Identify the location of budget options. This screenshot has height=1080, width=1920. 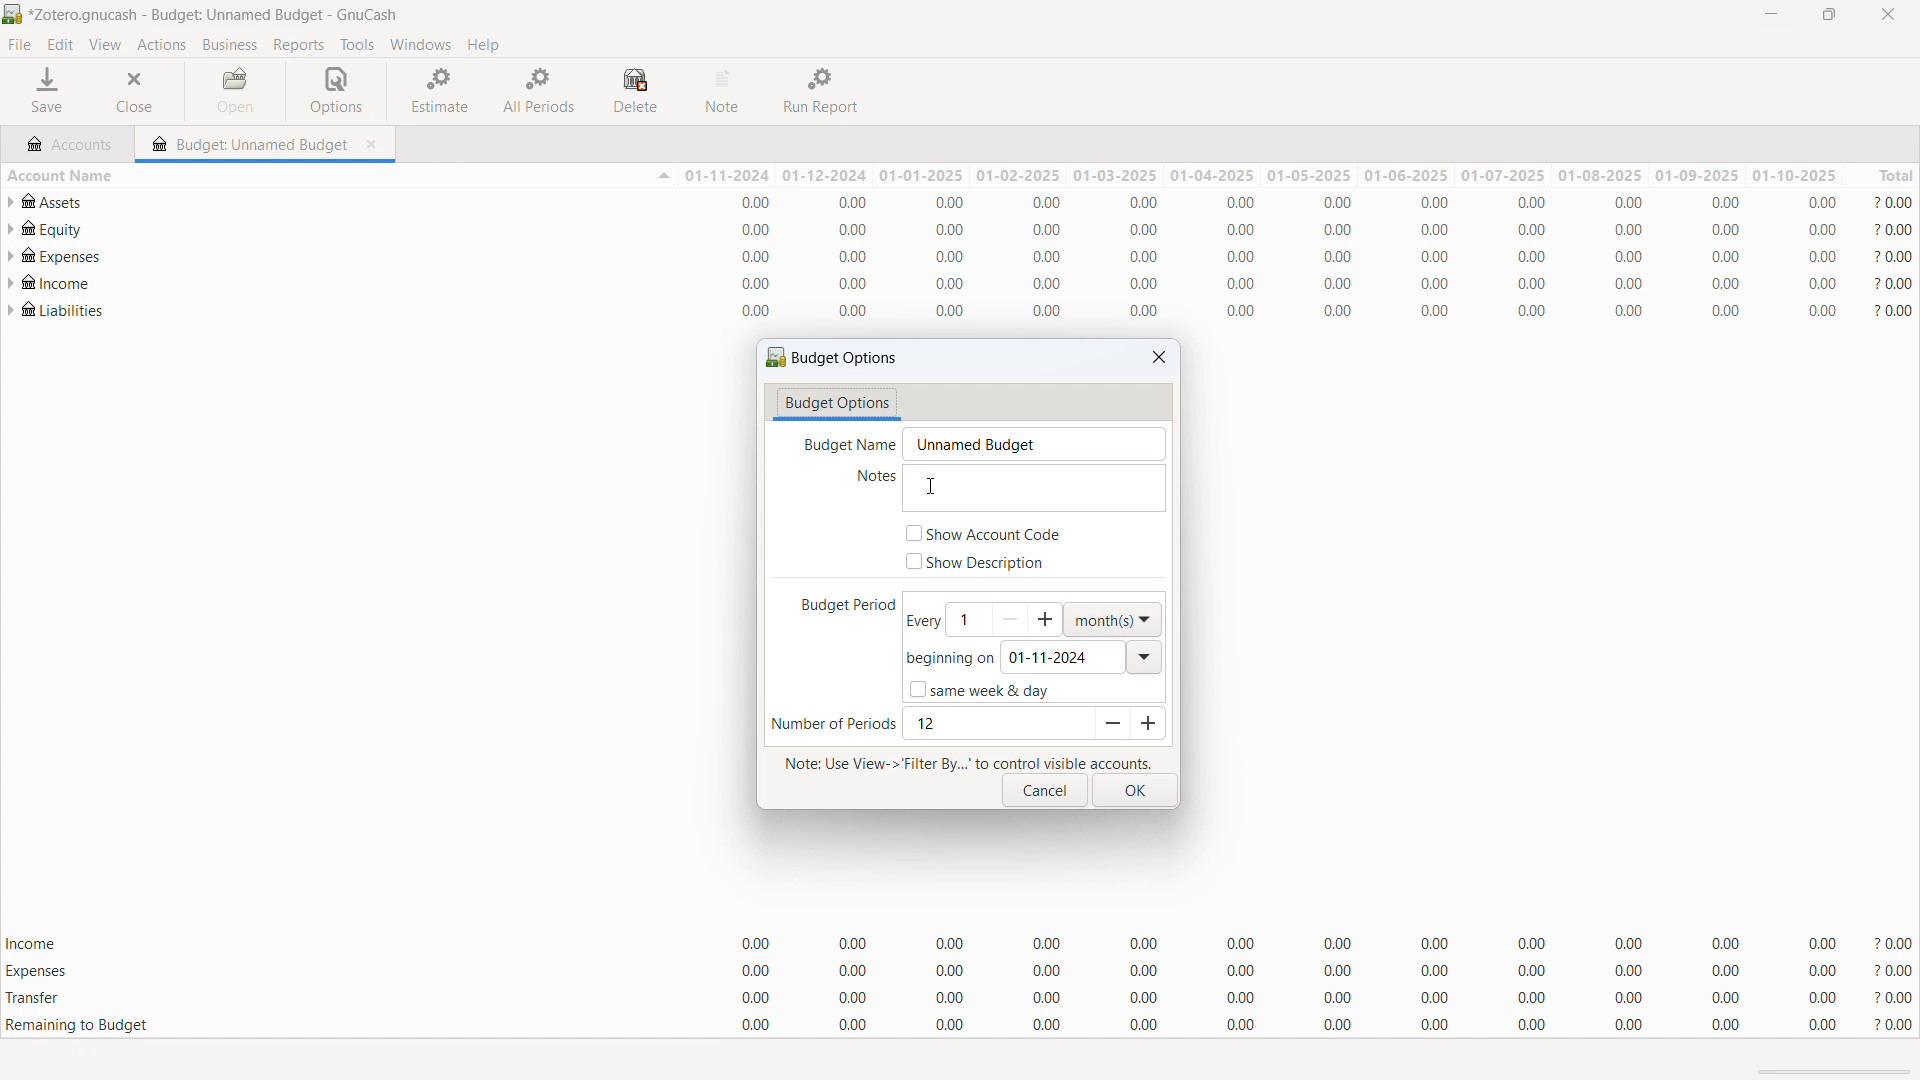
(834, 357).